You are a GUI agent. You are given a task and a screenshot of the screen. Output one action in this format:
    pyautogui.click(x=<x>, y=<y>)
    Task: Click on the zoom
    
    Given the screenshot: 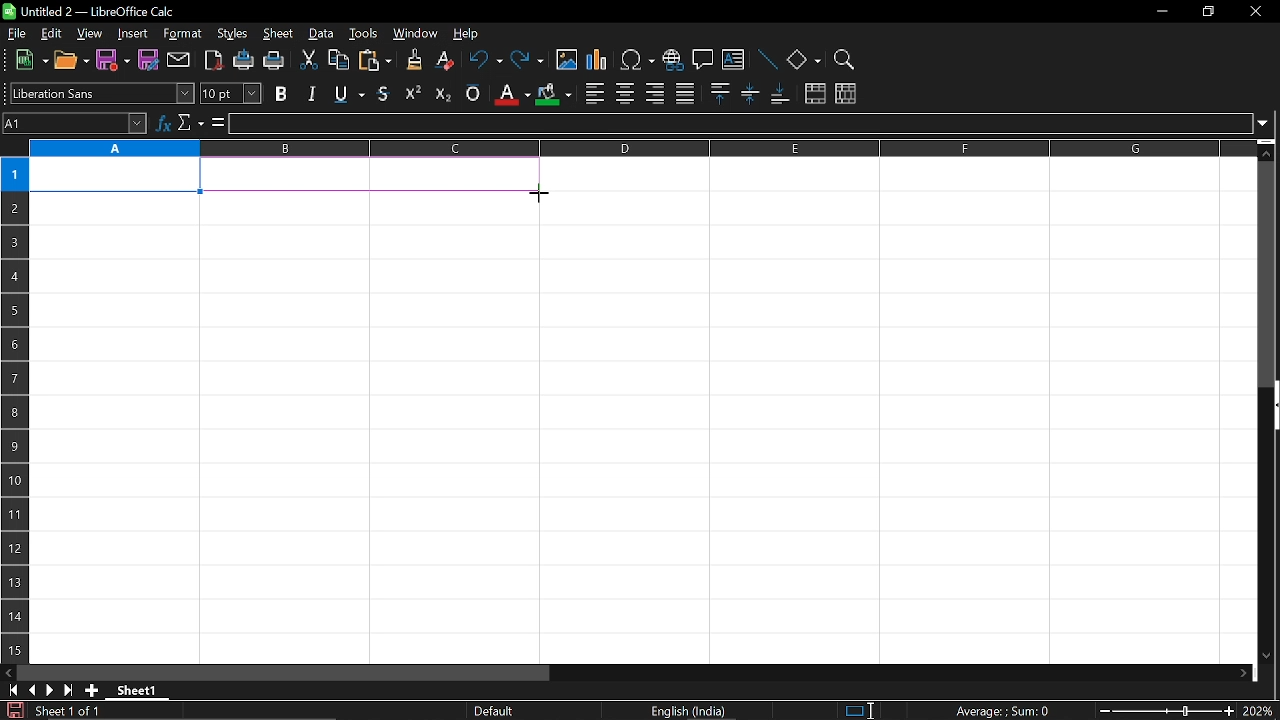 What is the action you would take?
    pyautogui.click(x=845, y=57)
    